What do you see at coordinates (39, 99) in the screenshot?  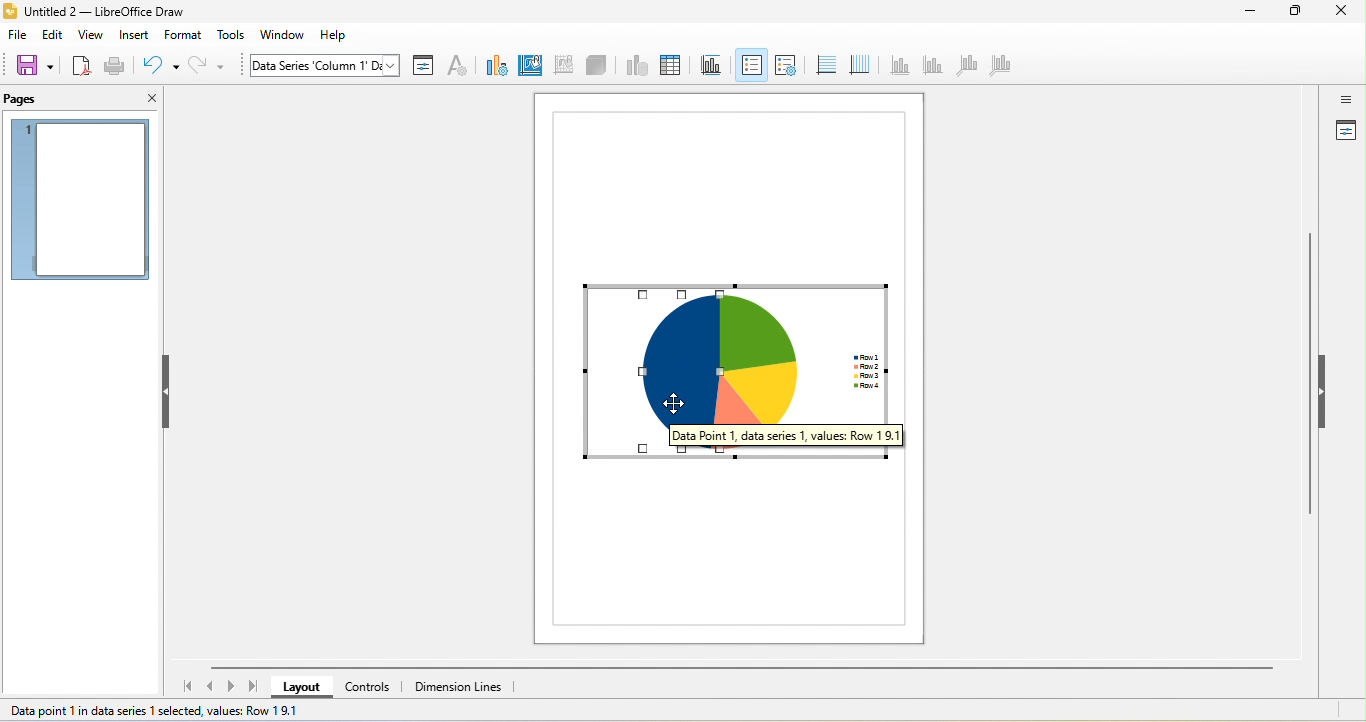 I see `pages` at bounding box center [39, 99].